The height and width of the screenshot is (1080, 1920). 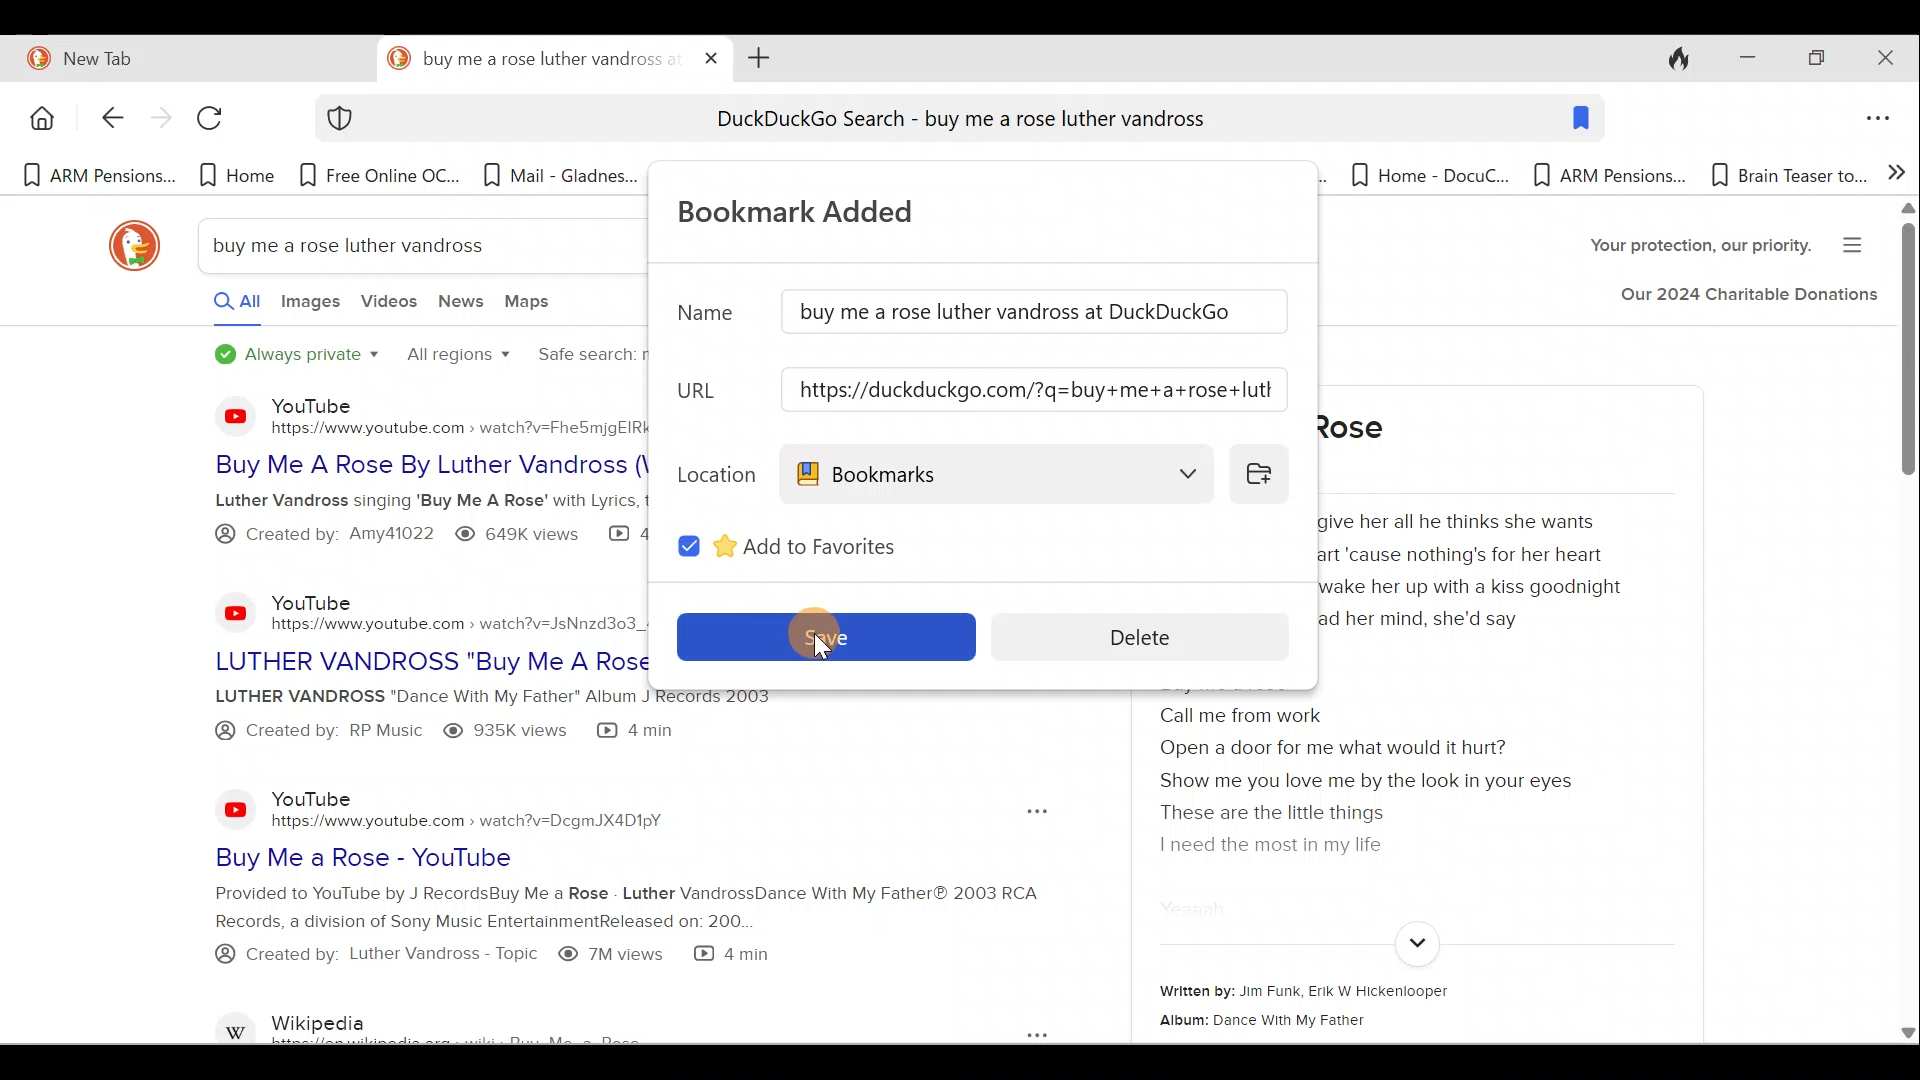 I want to click on Bookmark 10, so click(x=1610, y=177).